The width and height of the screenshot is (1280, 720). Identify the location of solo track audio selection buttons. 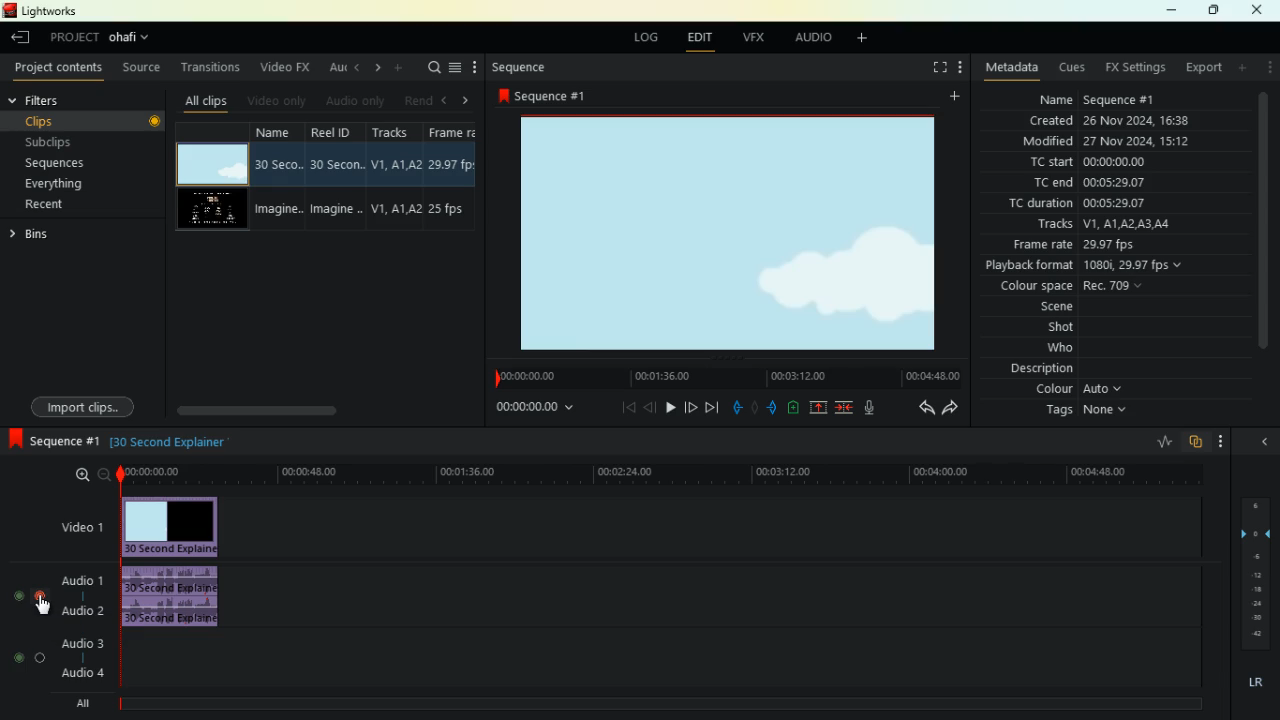
(33, 595).